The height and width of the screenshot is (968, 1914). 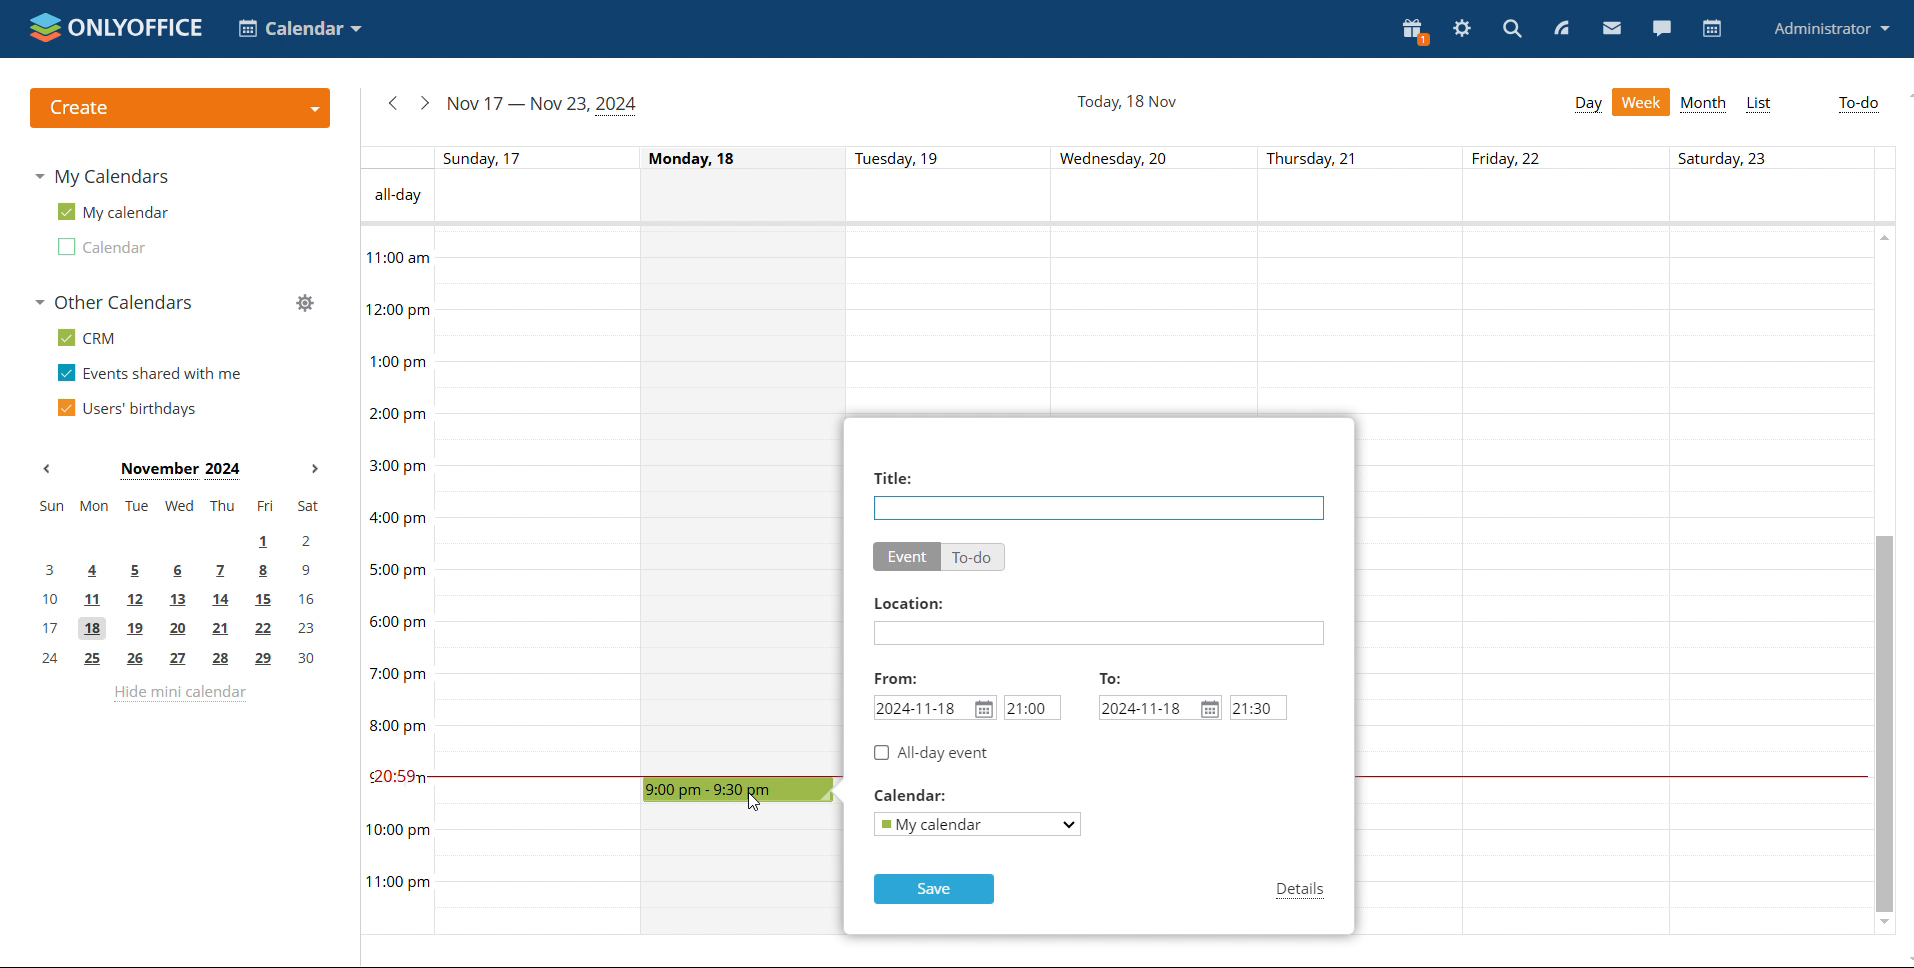 I want to click on present, so click(x=1414, y=31).